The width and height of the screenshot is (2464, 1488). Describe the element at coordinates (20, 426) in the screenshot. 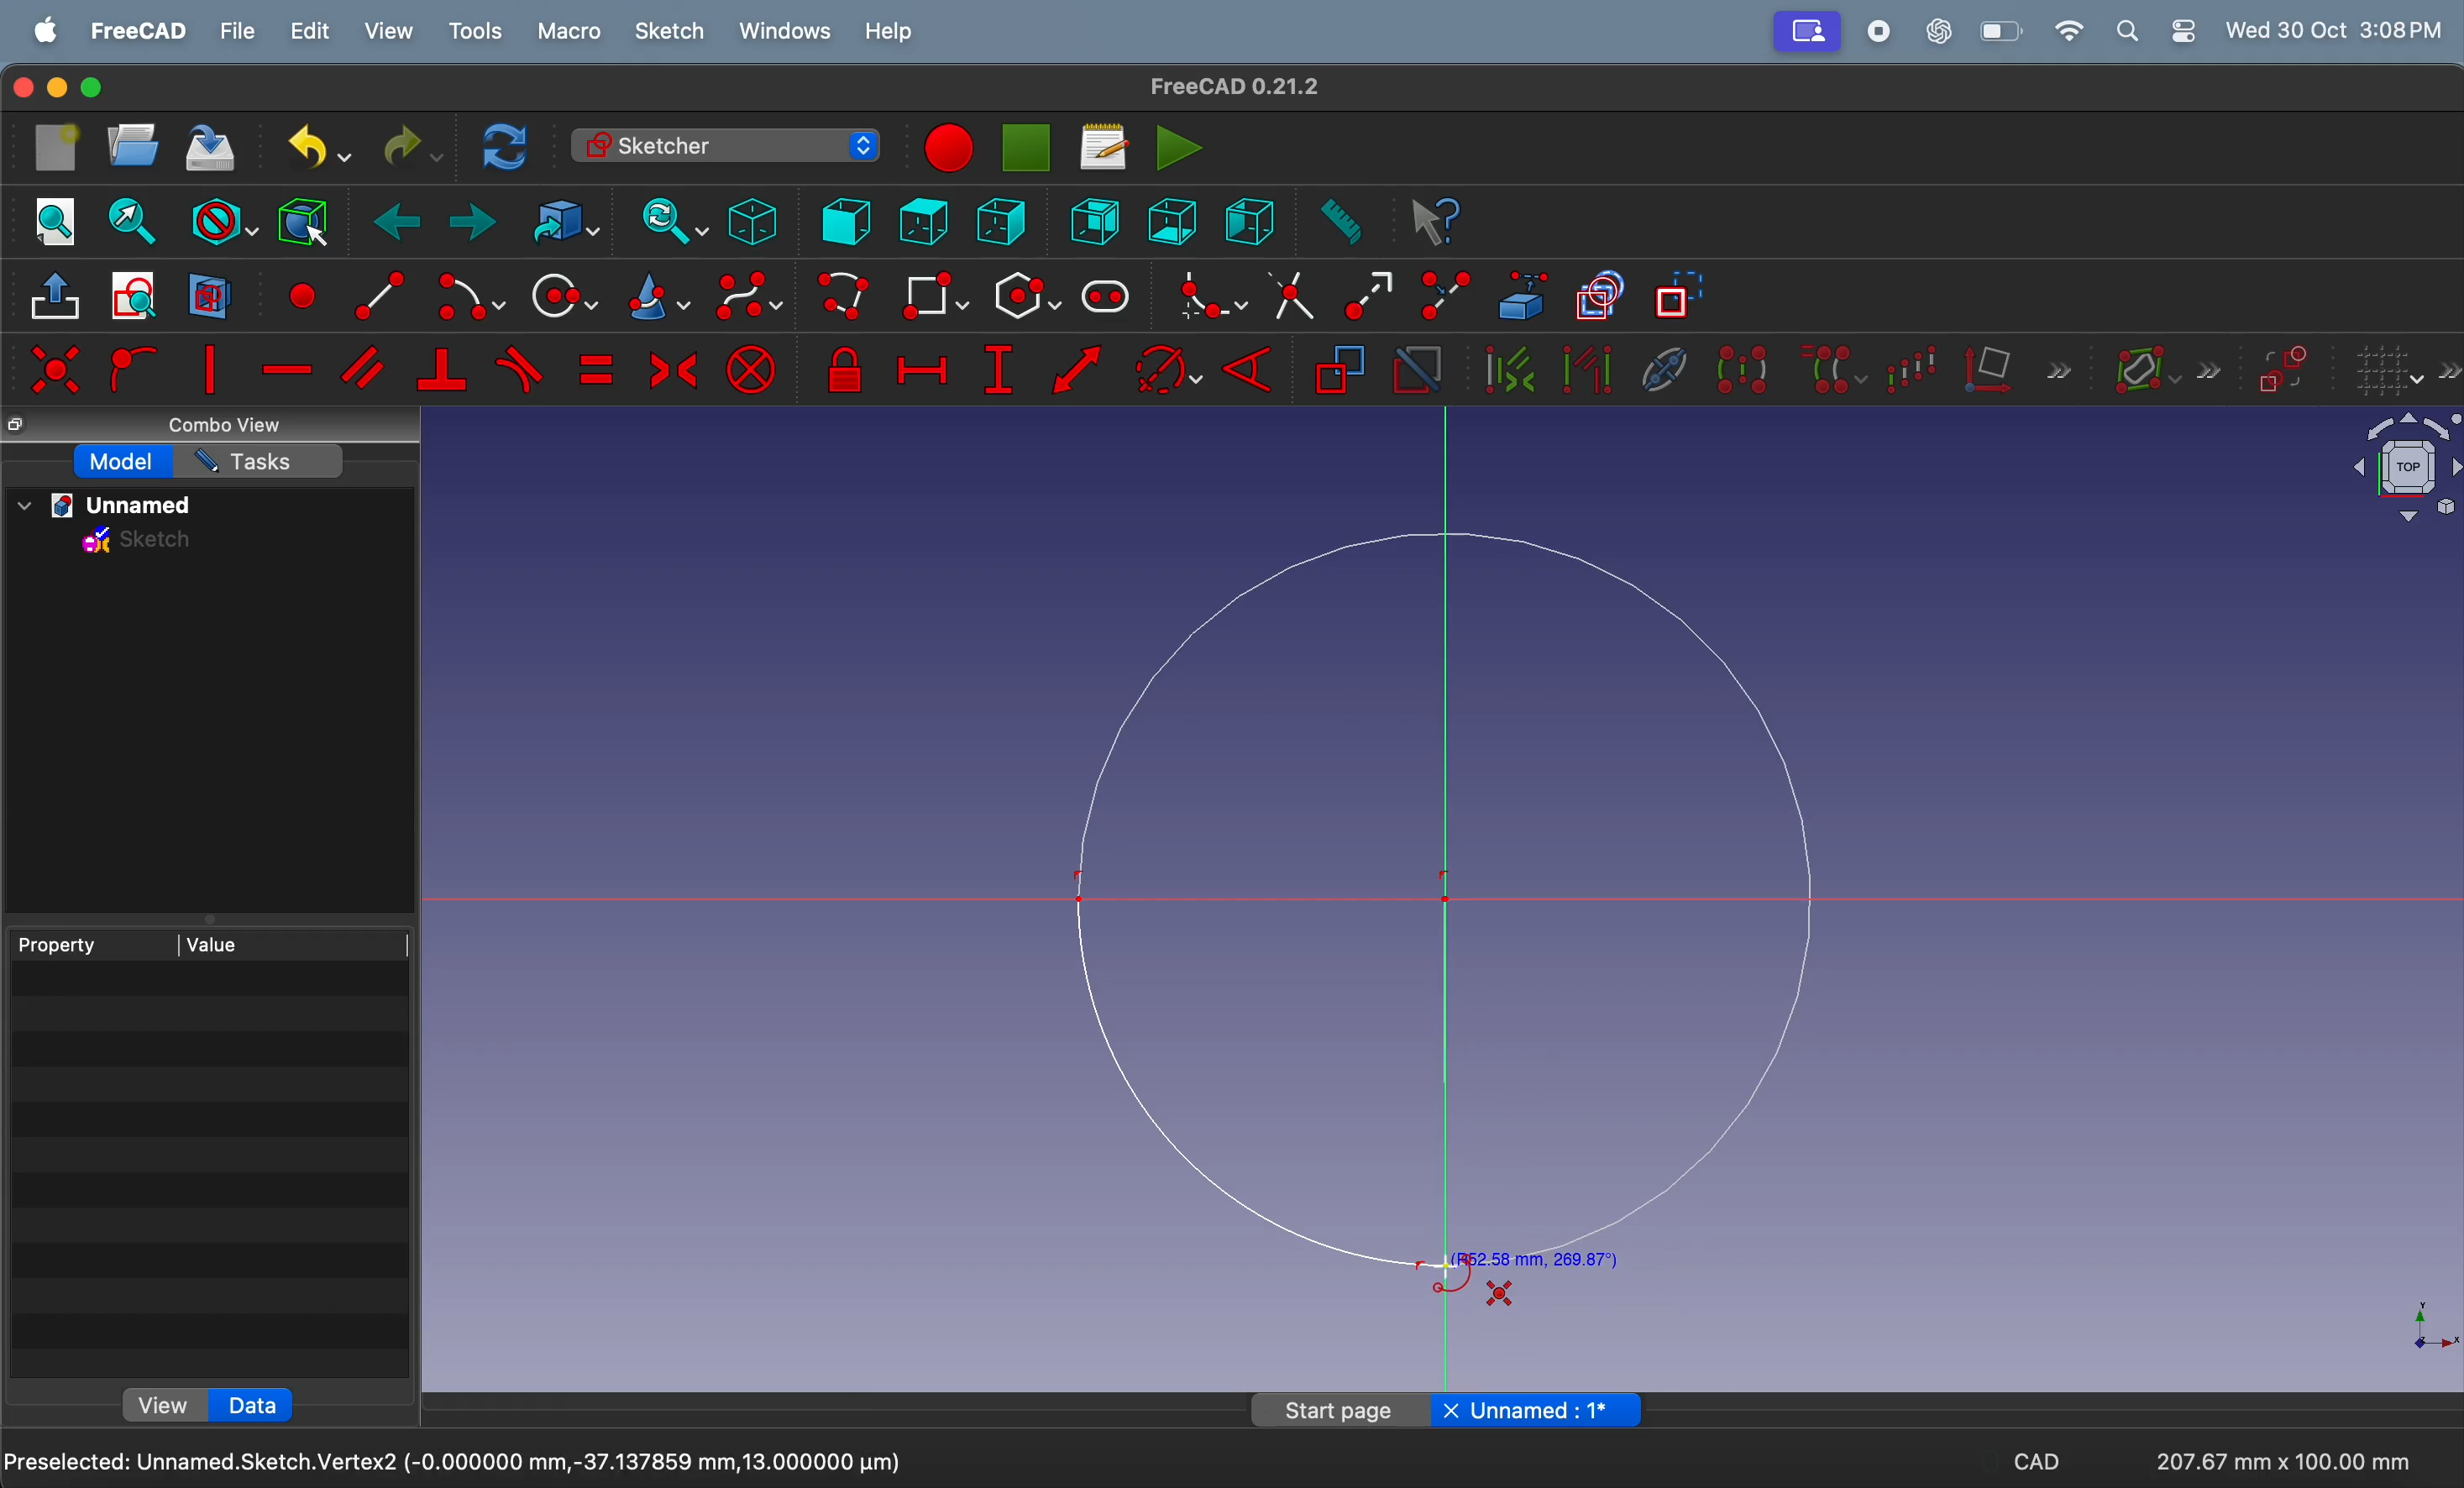

I see `copy` at that location.